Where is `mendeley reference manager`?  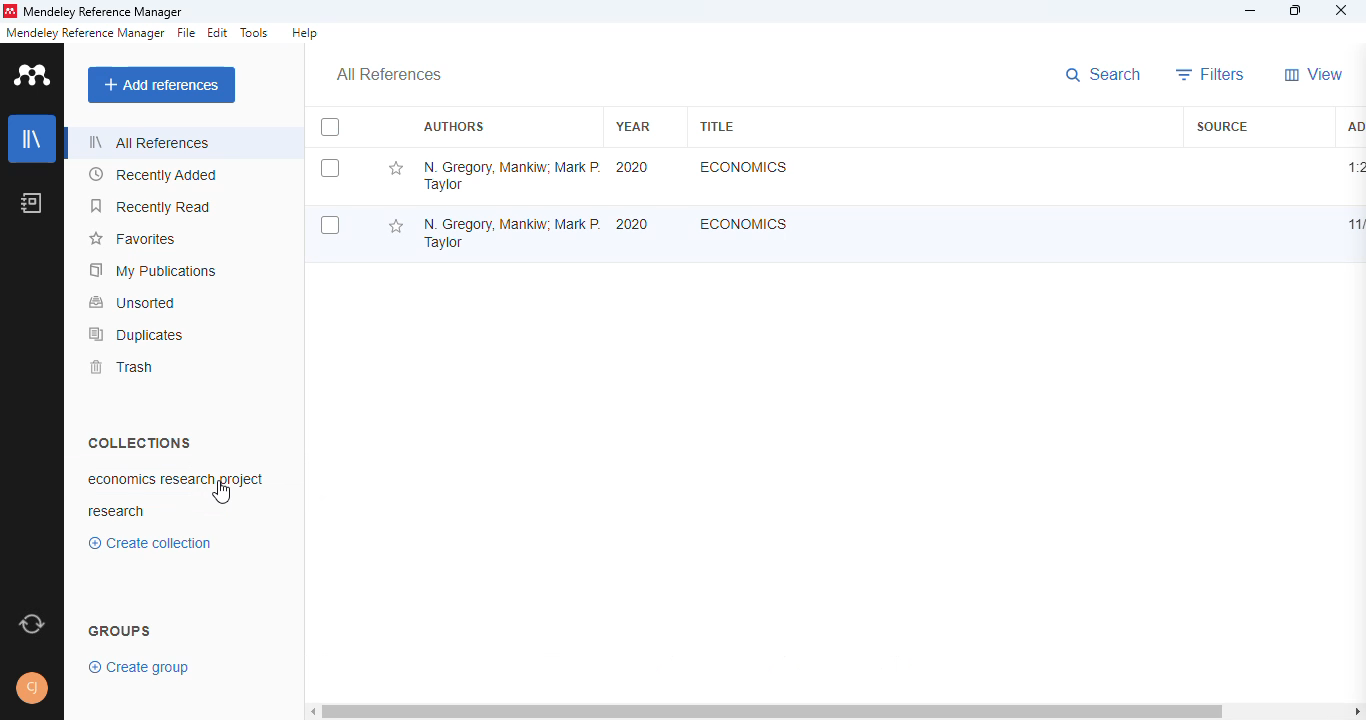 mendeley reference manager is located at coordinates (85, 33).